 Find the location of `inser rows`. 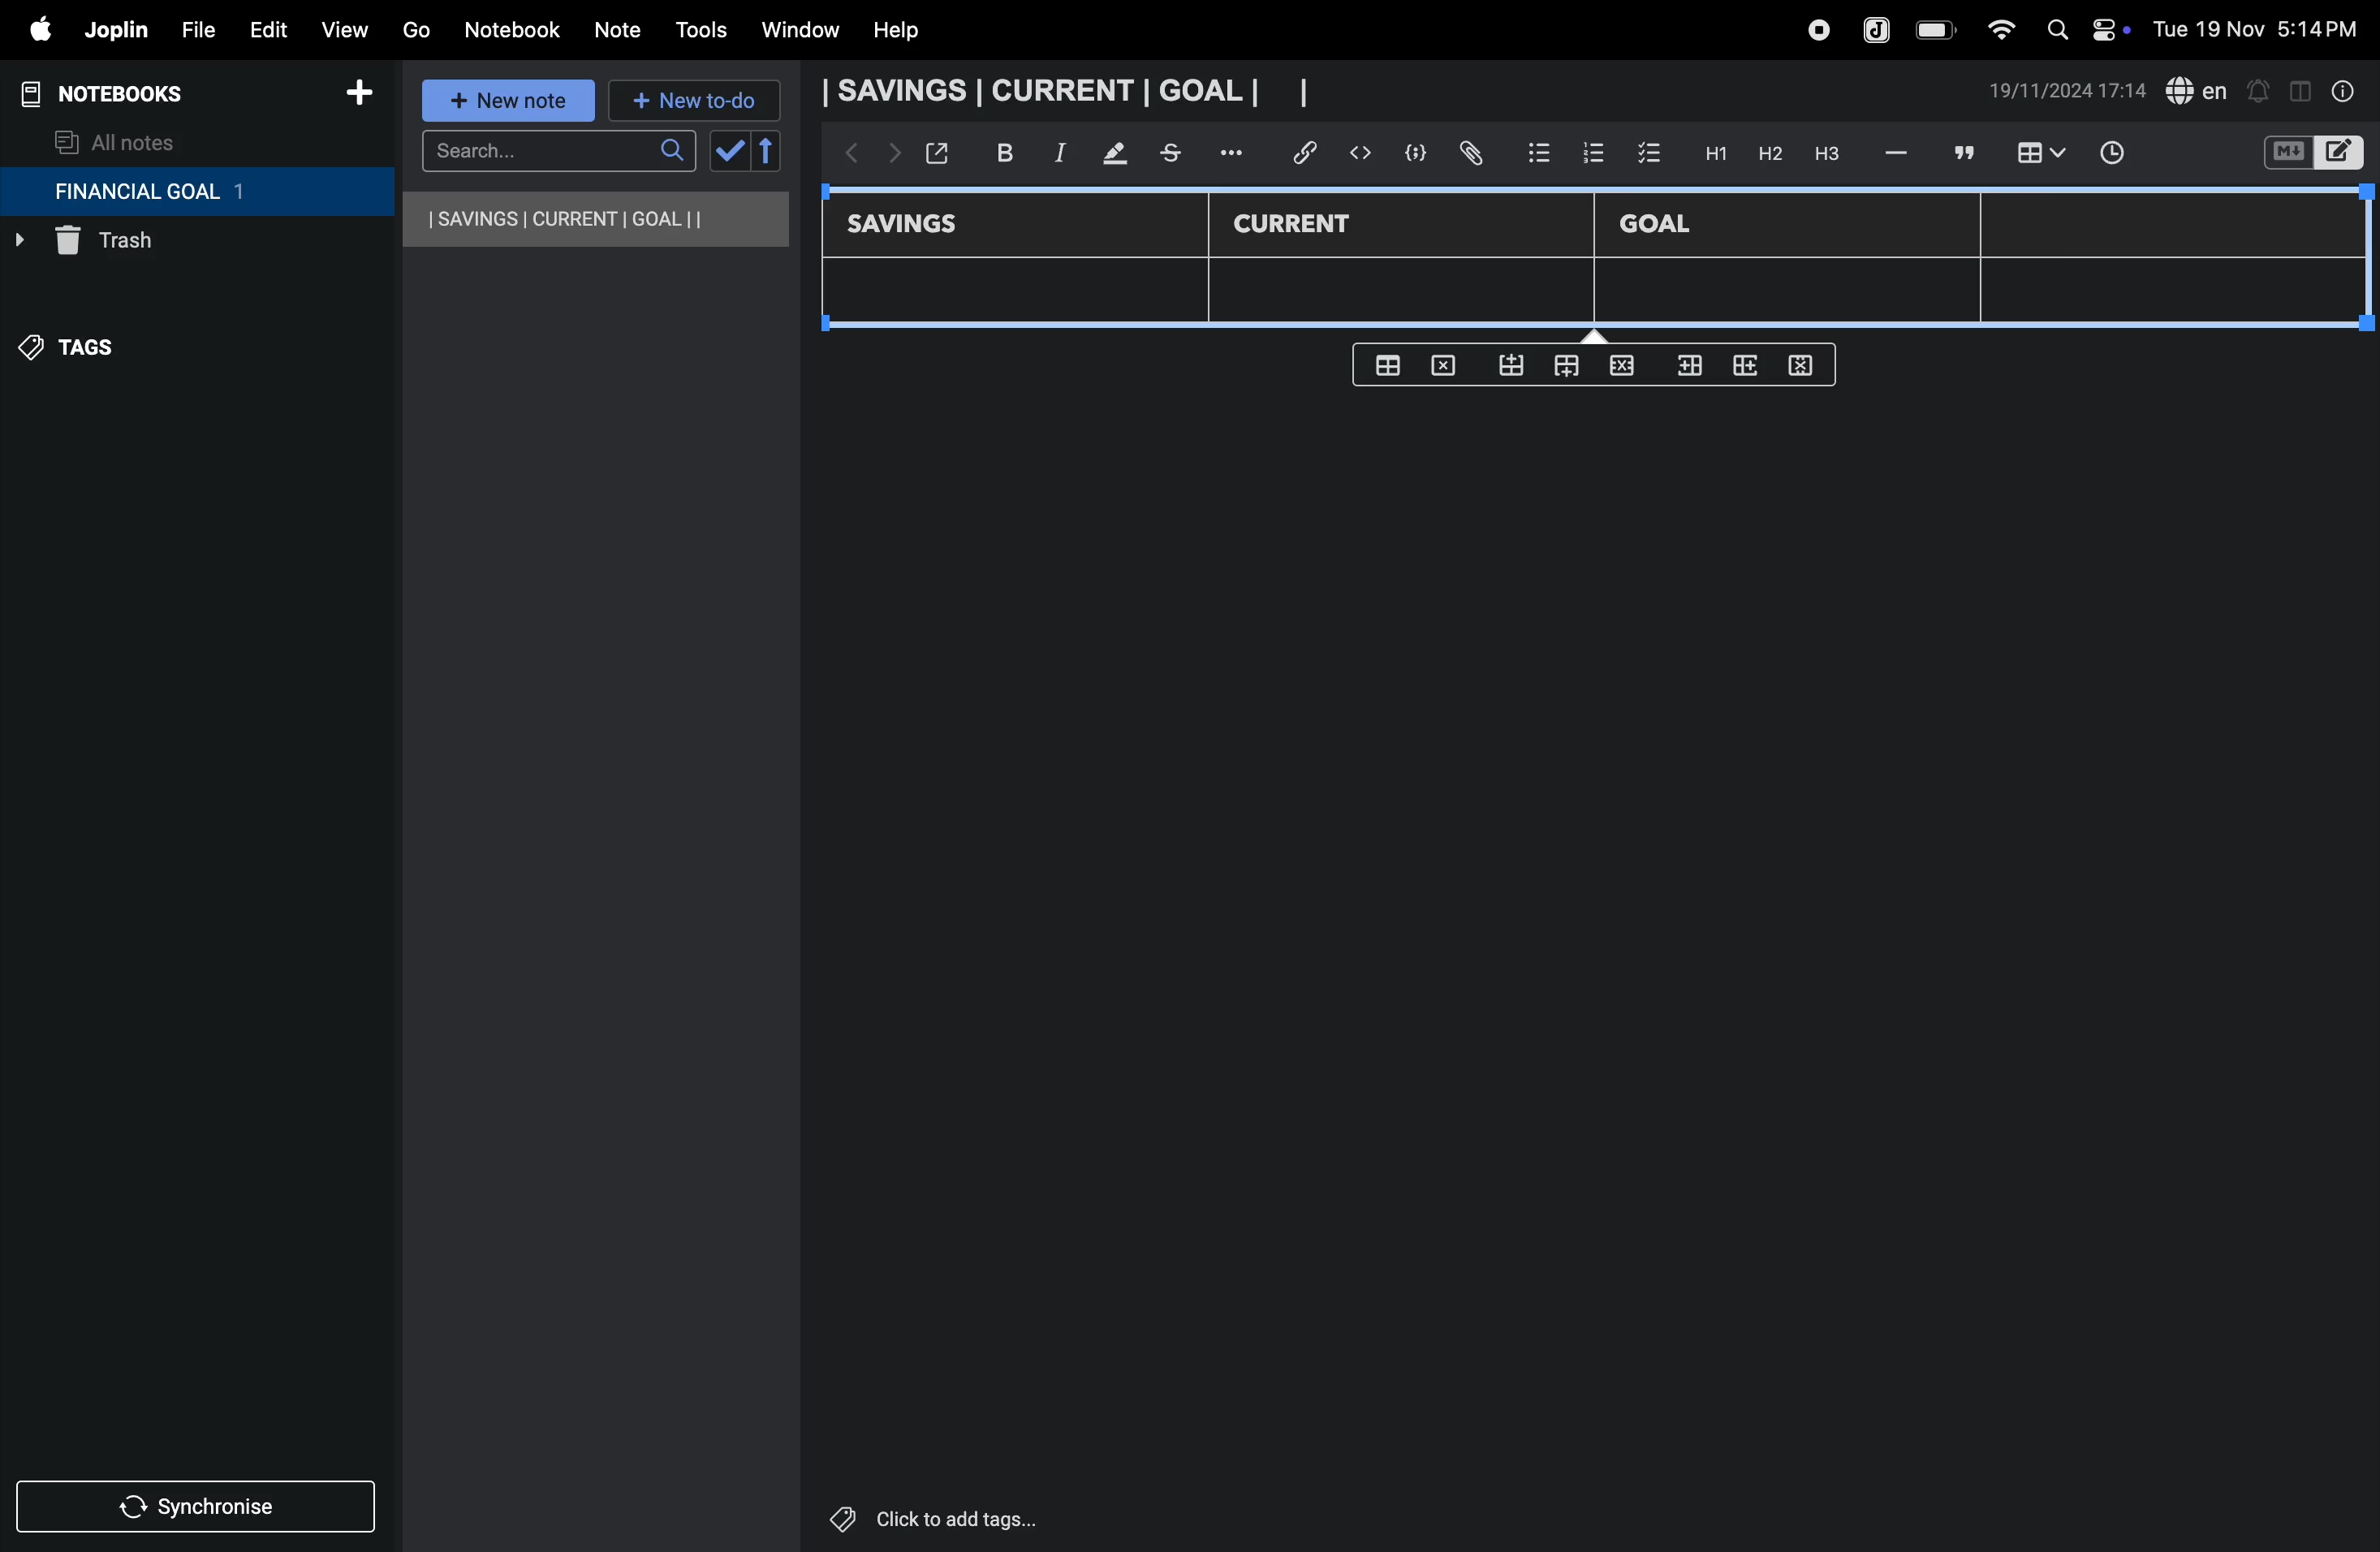

inser rows is located at coordinates (1686, 370).